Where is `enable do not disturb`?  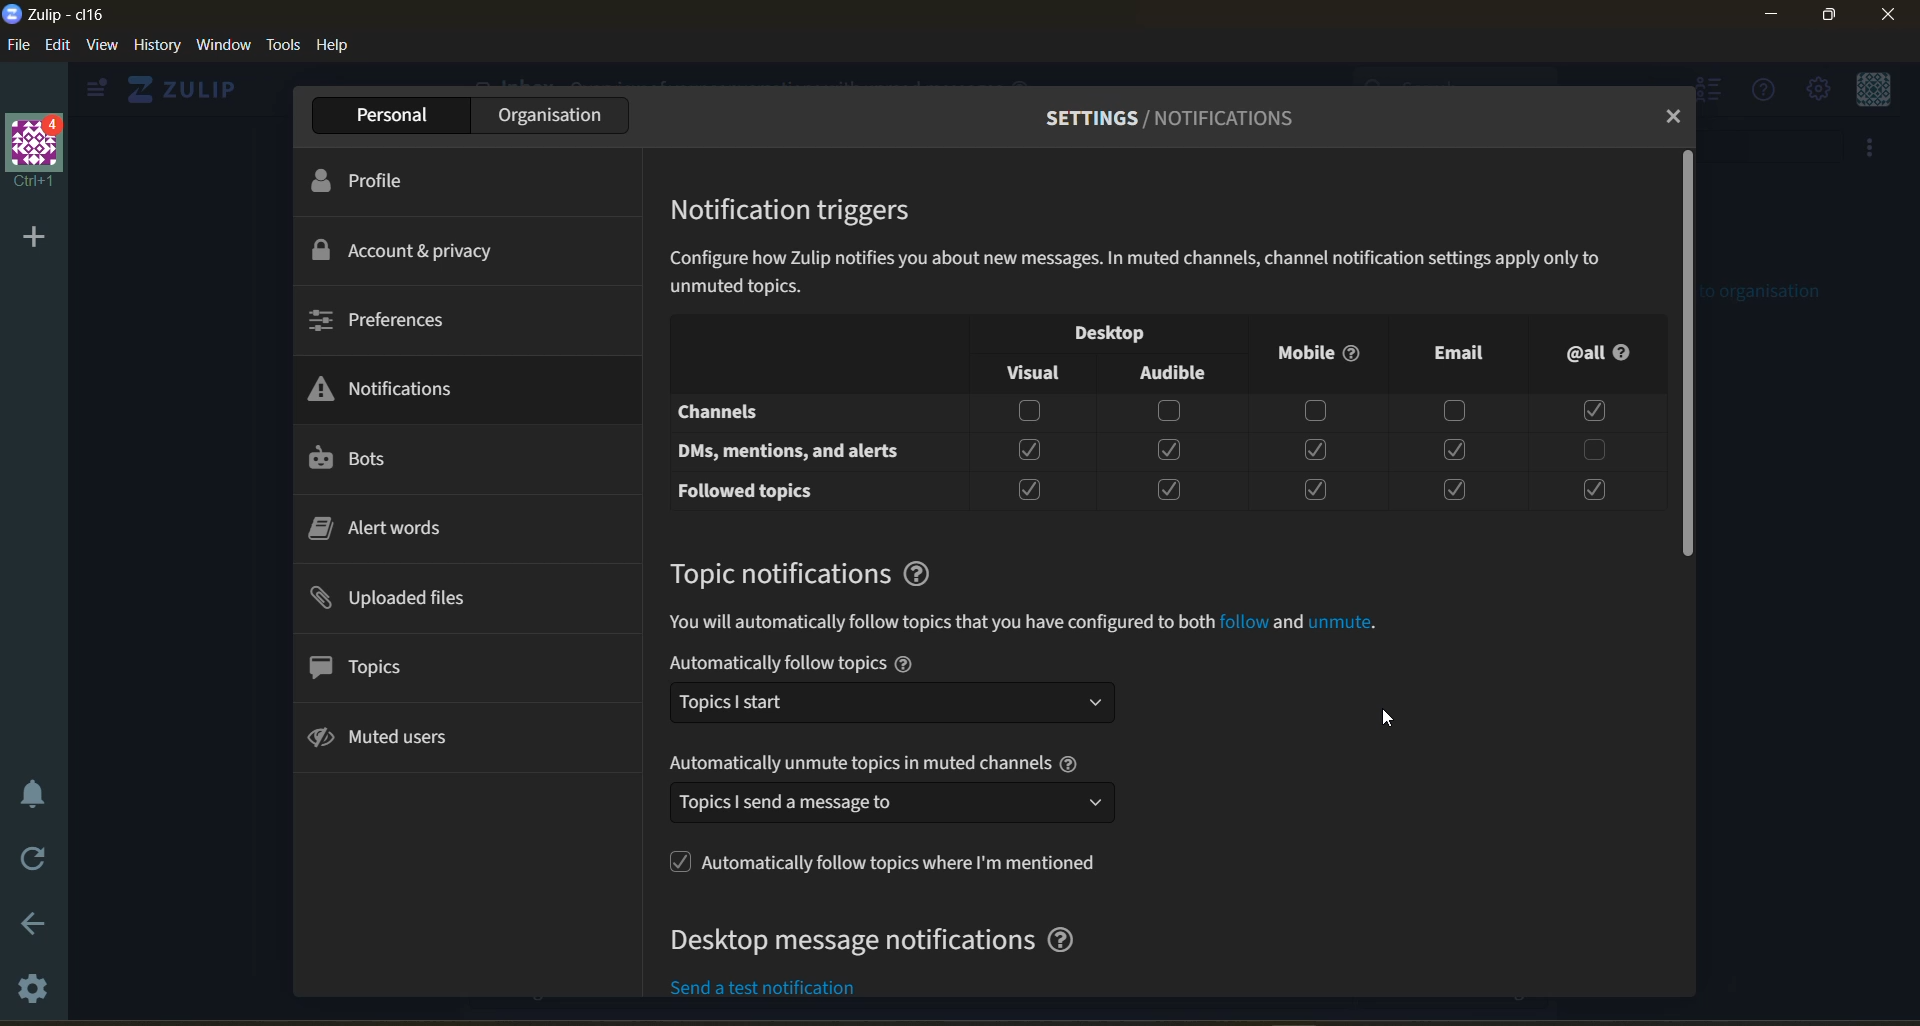 enable do not disturb is located at coordinates (35, 794).